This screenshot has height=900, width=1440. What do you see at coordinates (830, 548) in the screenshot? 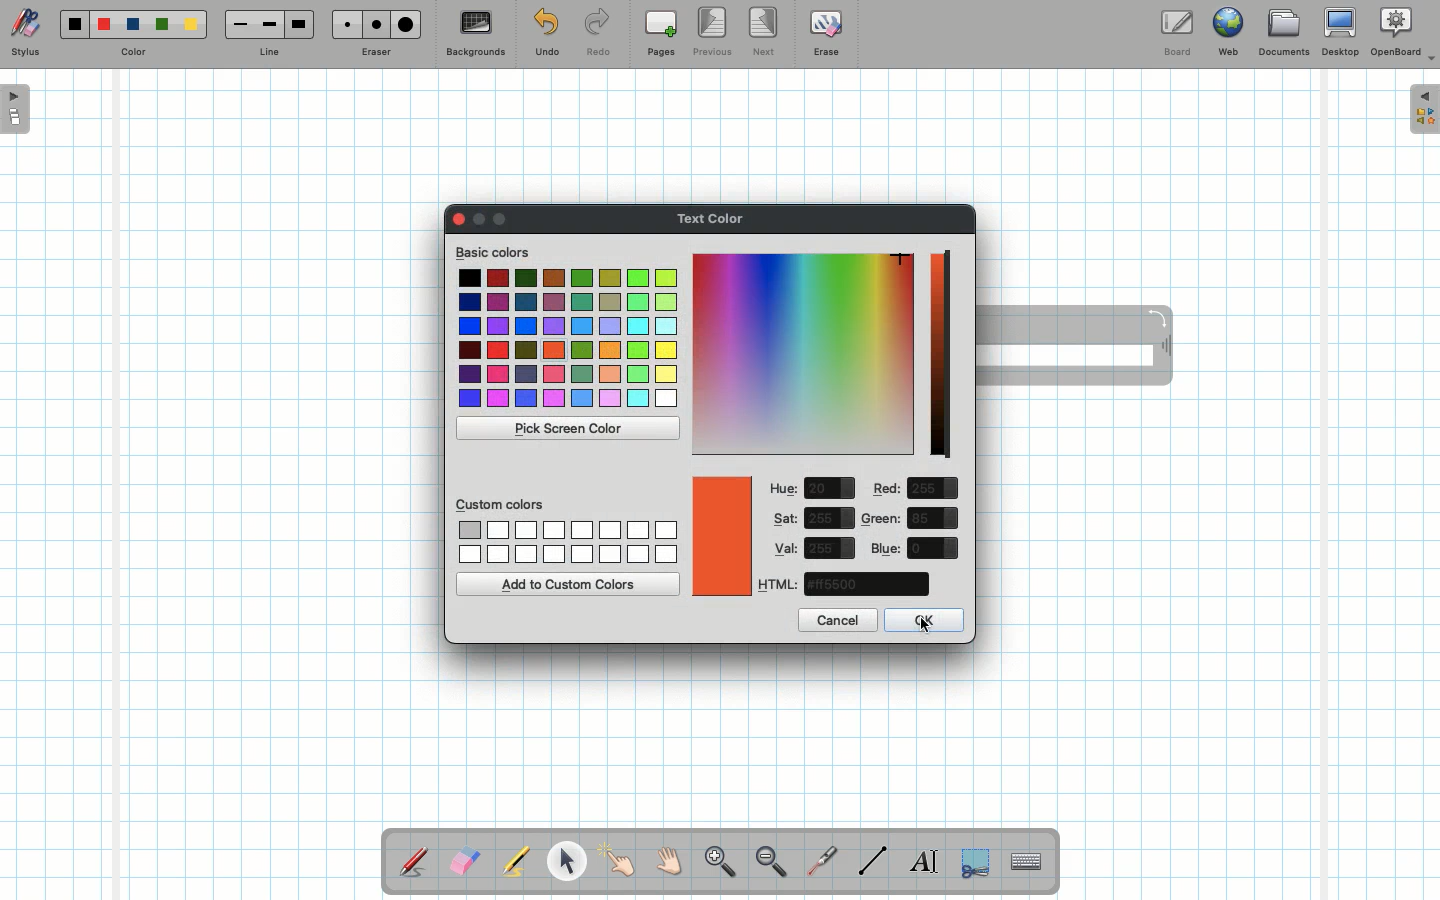
I see `value` at bounding box center [830, 548].